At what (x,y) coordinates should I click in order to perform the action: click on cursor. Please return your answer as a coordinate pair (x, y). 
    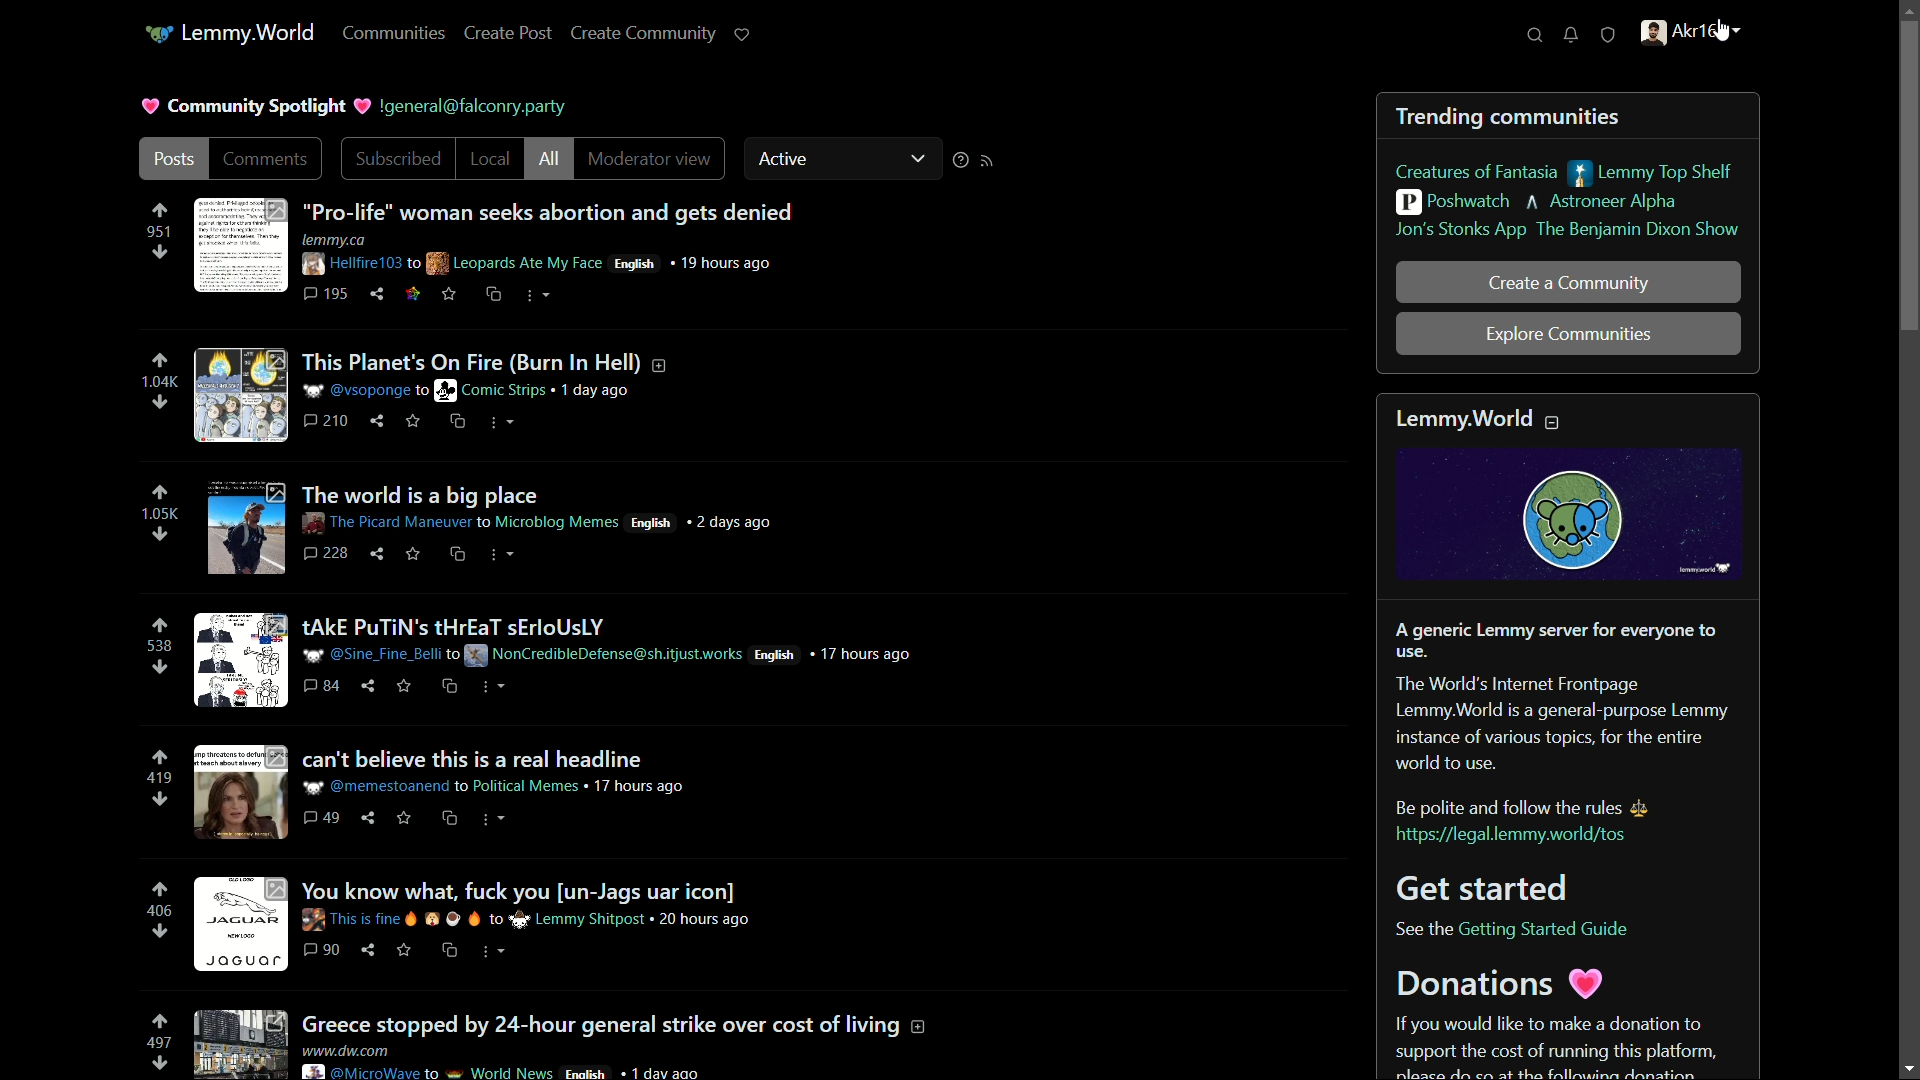
    Looking at the image, I should click on (1721, 32).